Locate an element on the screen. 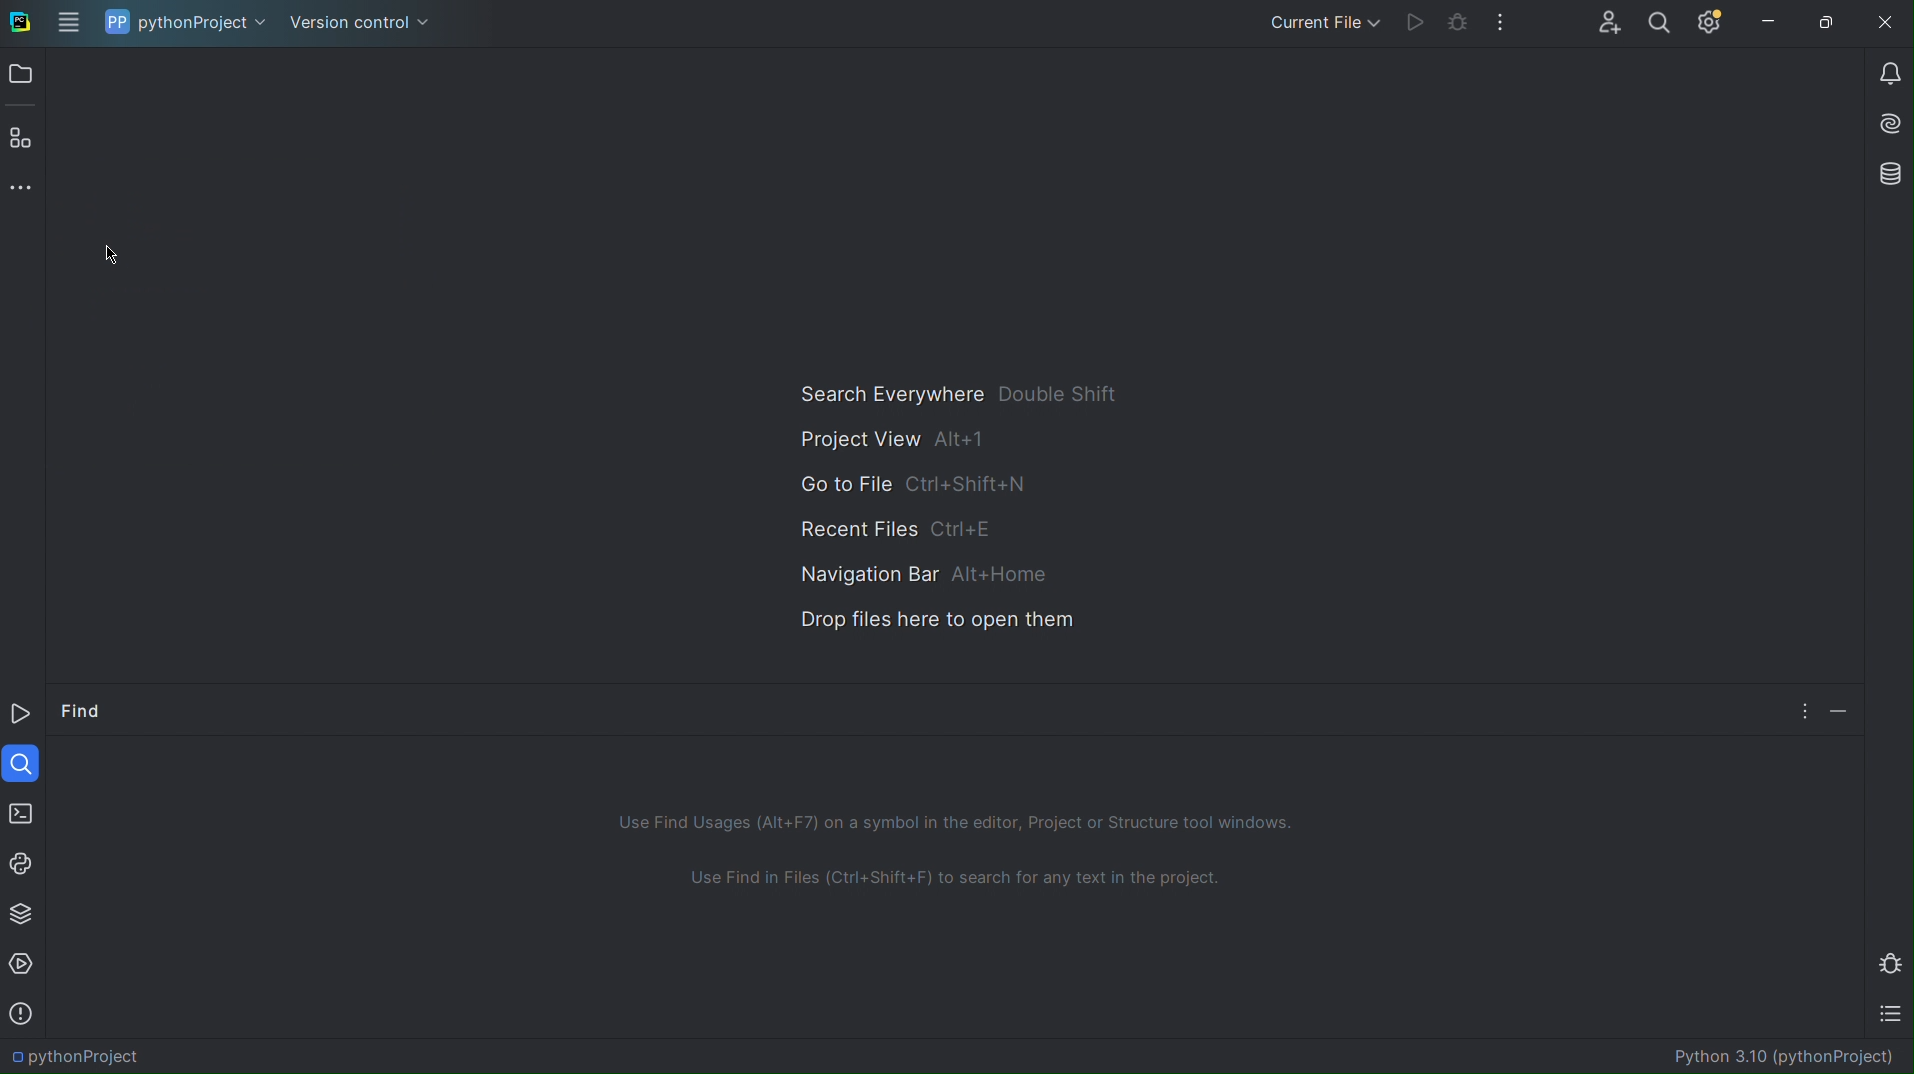  Problems is located at coordinates (25, 1011).